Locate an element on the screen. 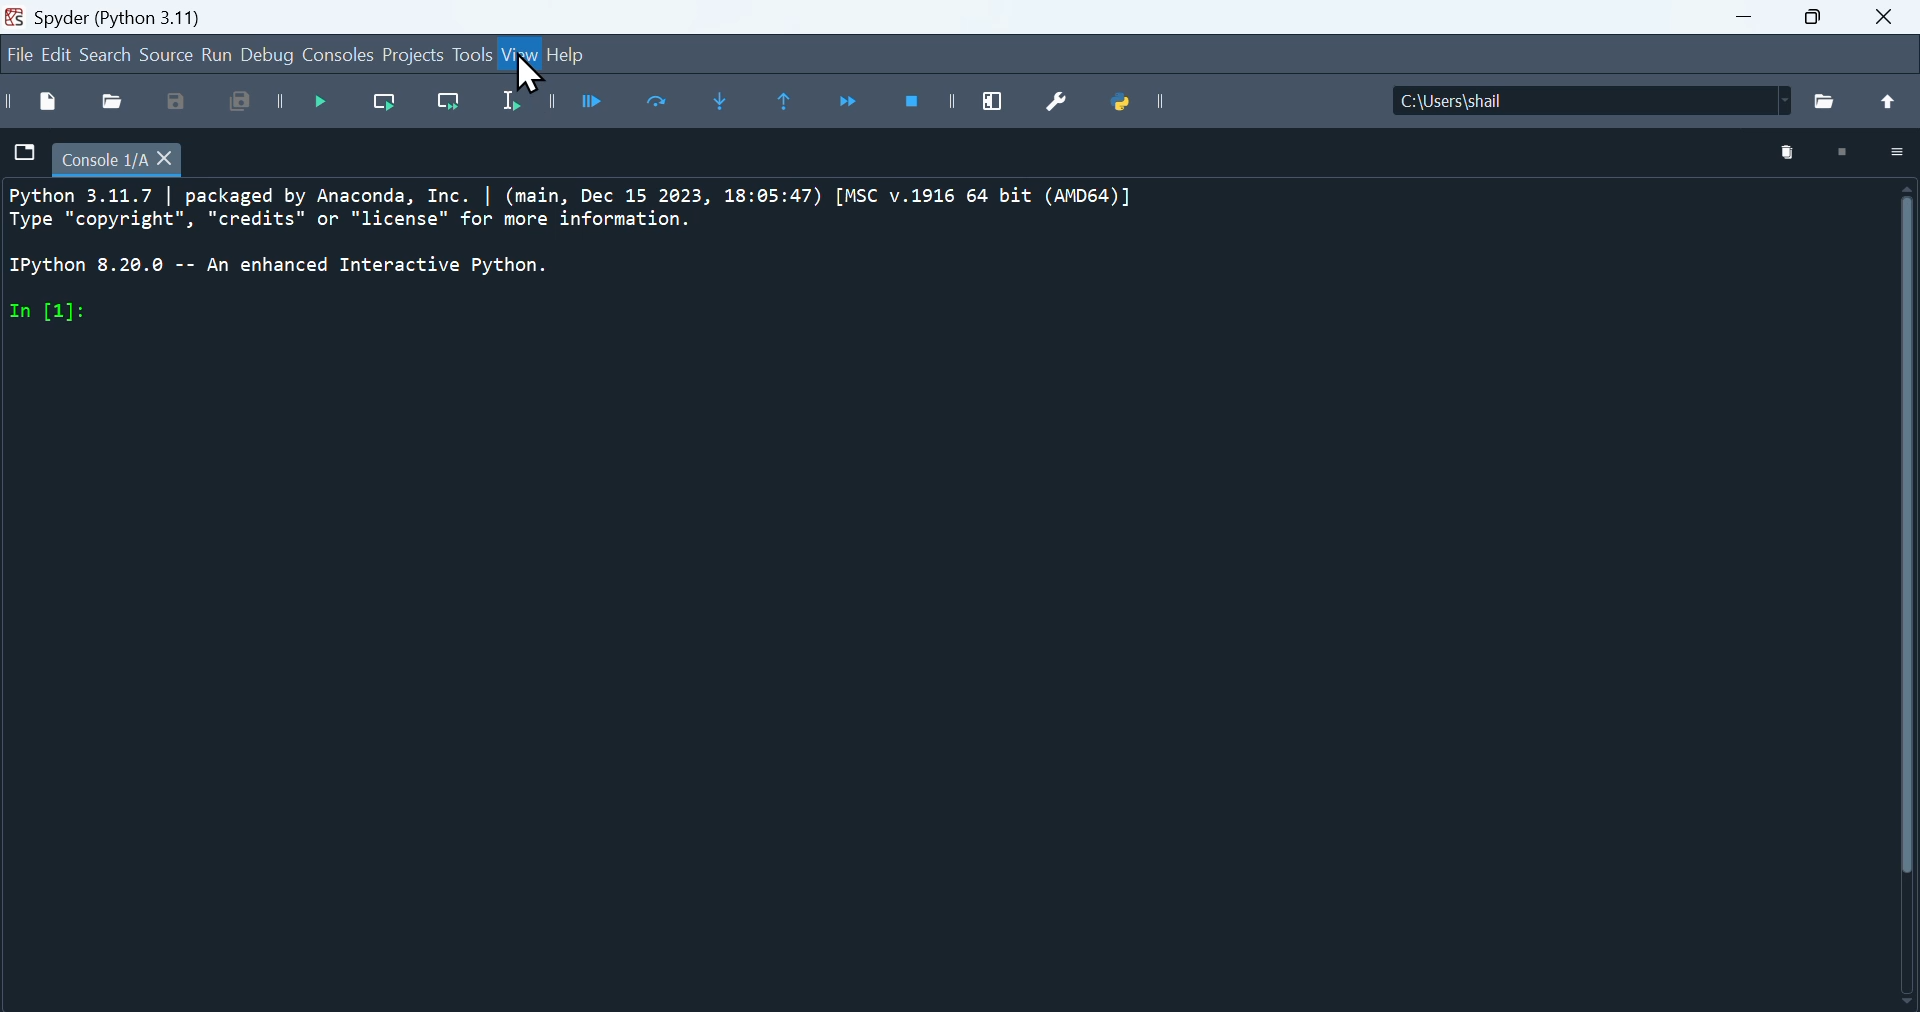 The width and height of the screenshot is (1920, 1012). Vertical scroll bar is located at coordinates (1896, 599).